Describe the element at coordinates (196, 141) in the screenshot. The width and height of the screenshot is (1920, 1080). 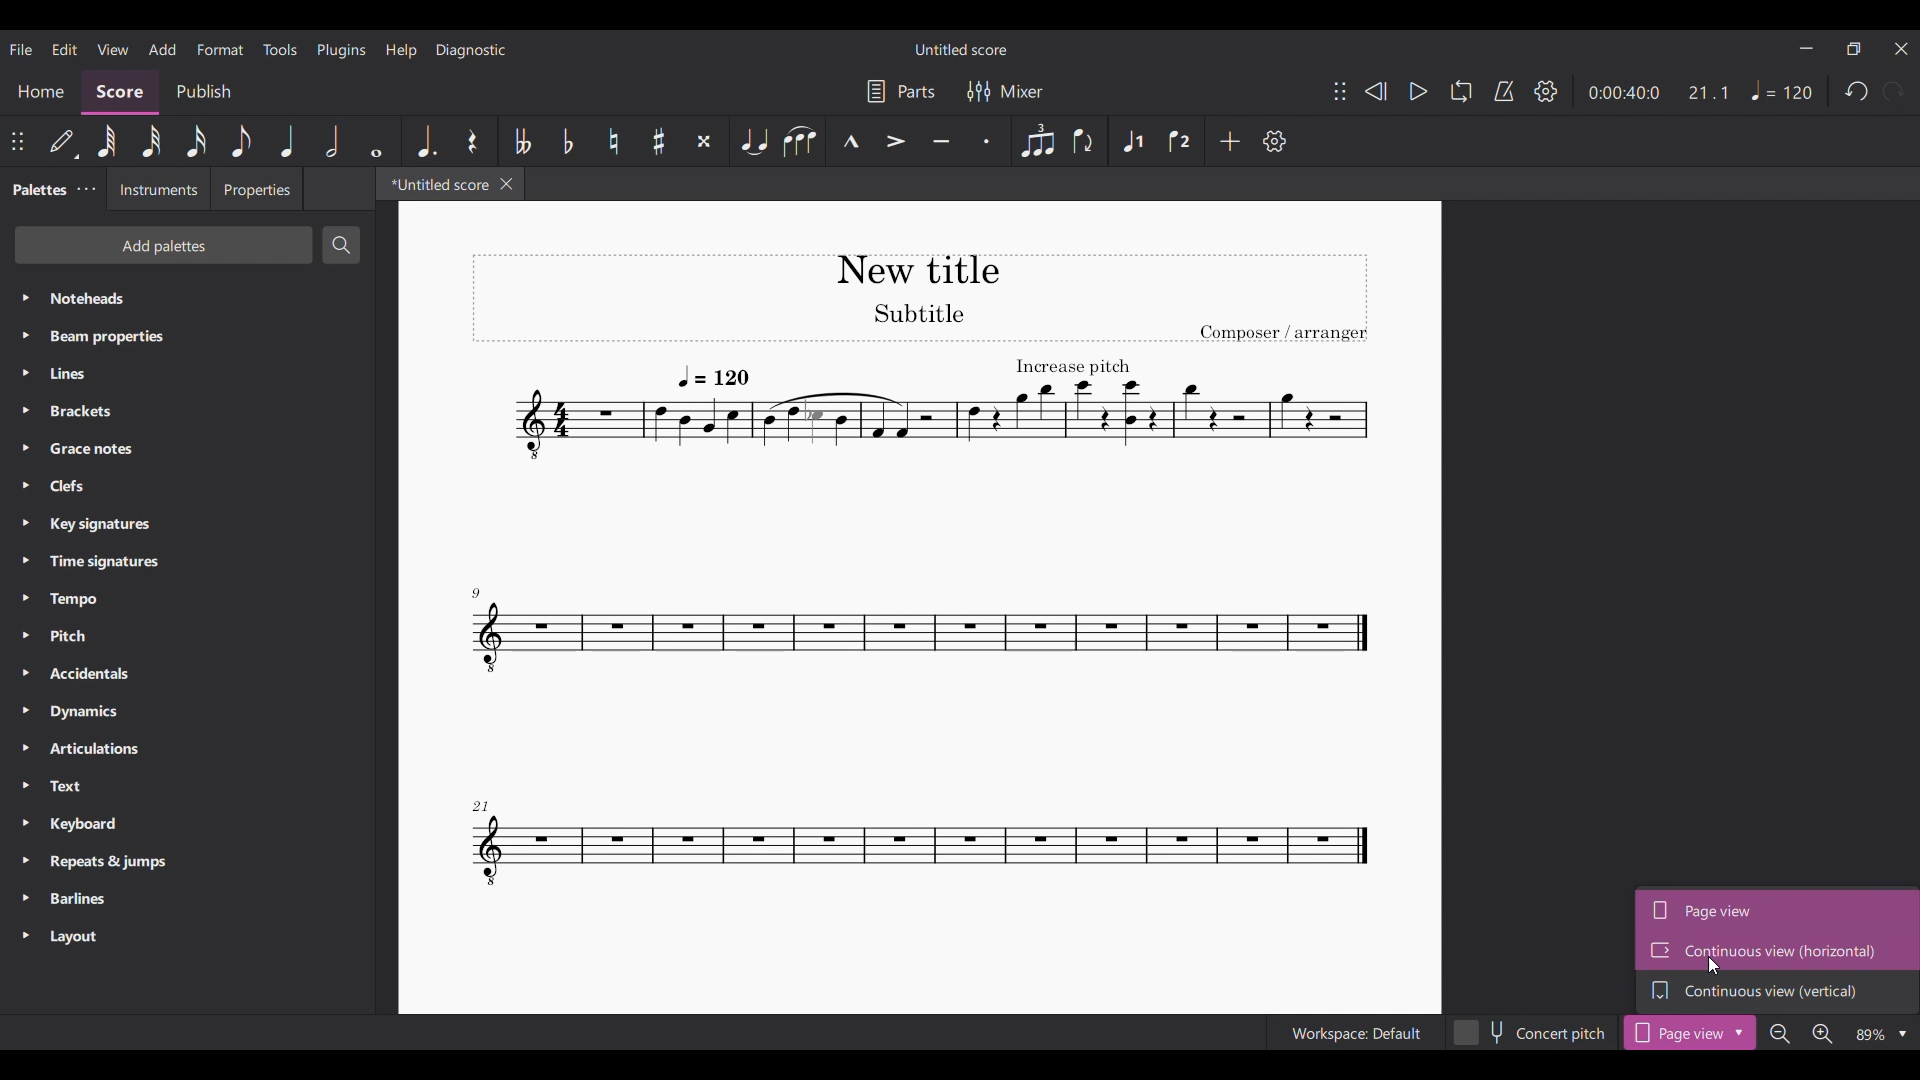
I see `16th note` at that location.